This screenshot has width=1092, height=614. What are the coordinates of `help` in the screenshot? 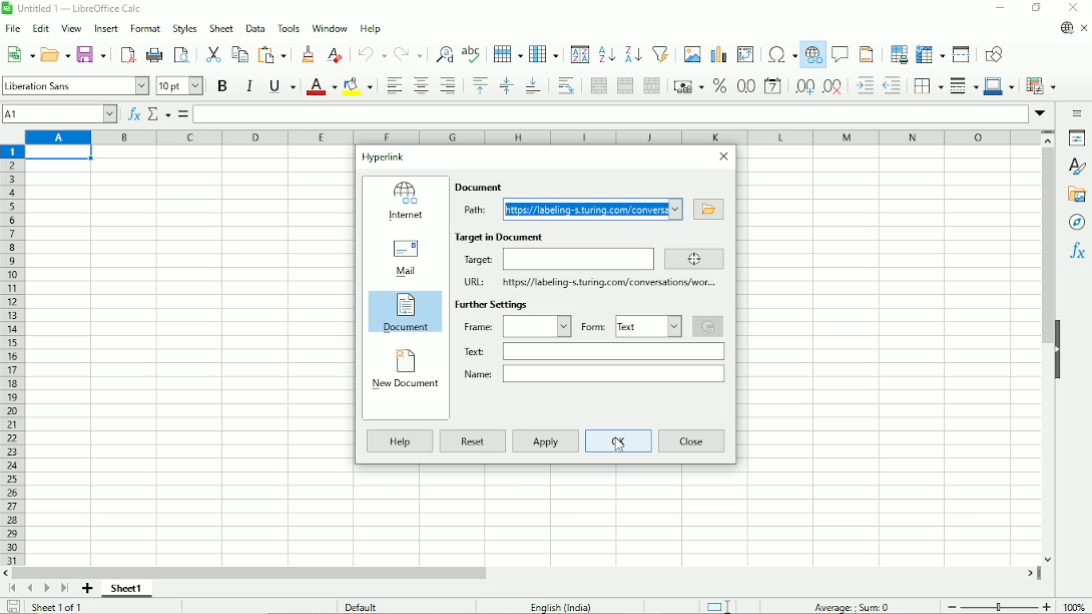 It's located at (373, 28).